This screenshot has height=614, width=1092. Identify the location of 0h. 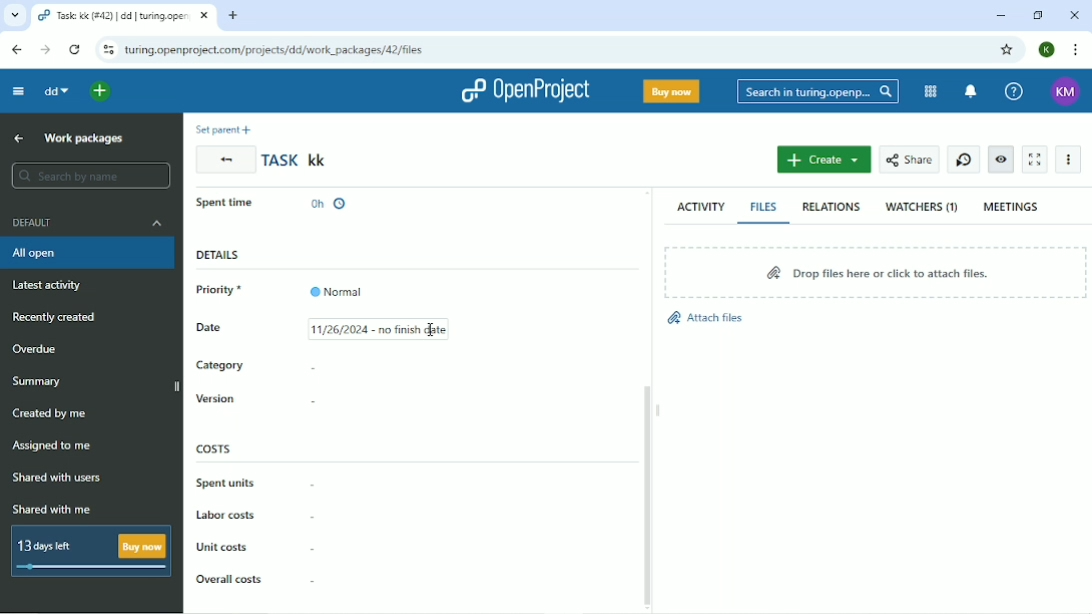
(329, 200).